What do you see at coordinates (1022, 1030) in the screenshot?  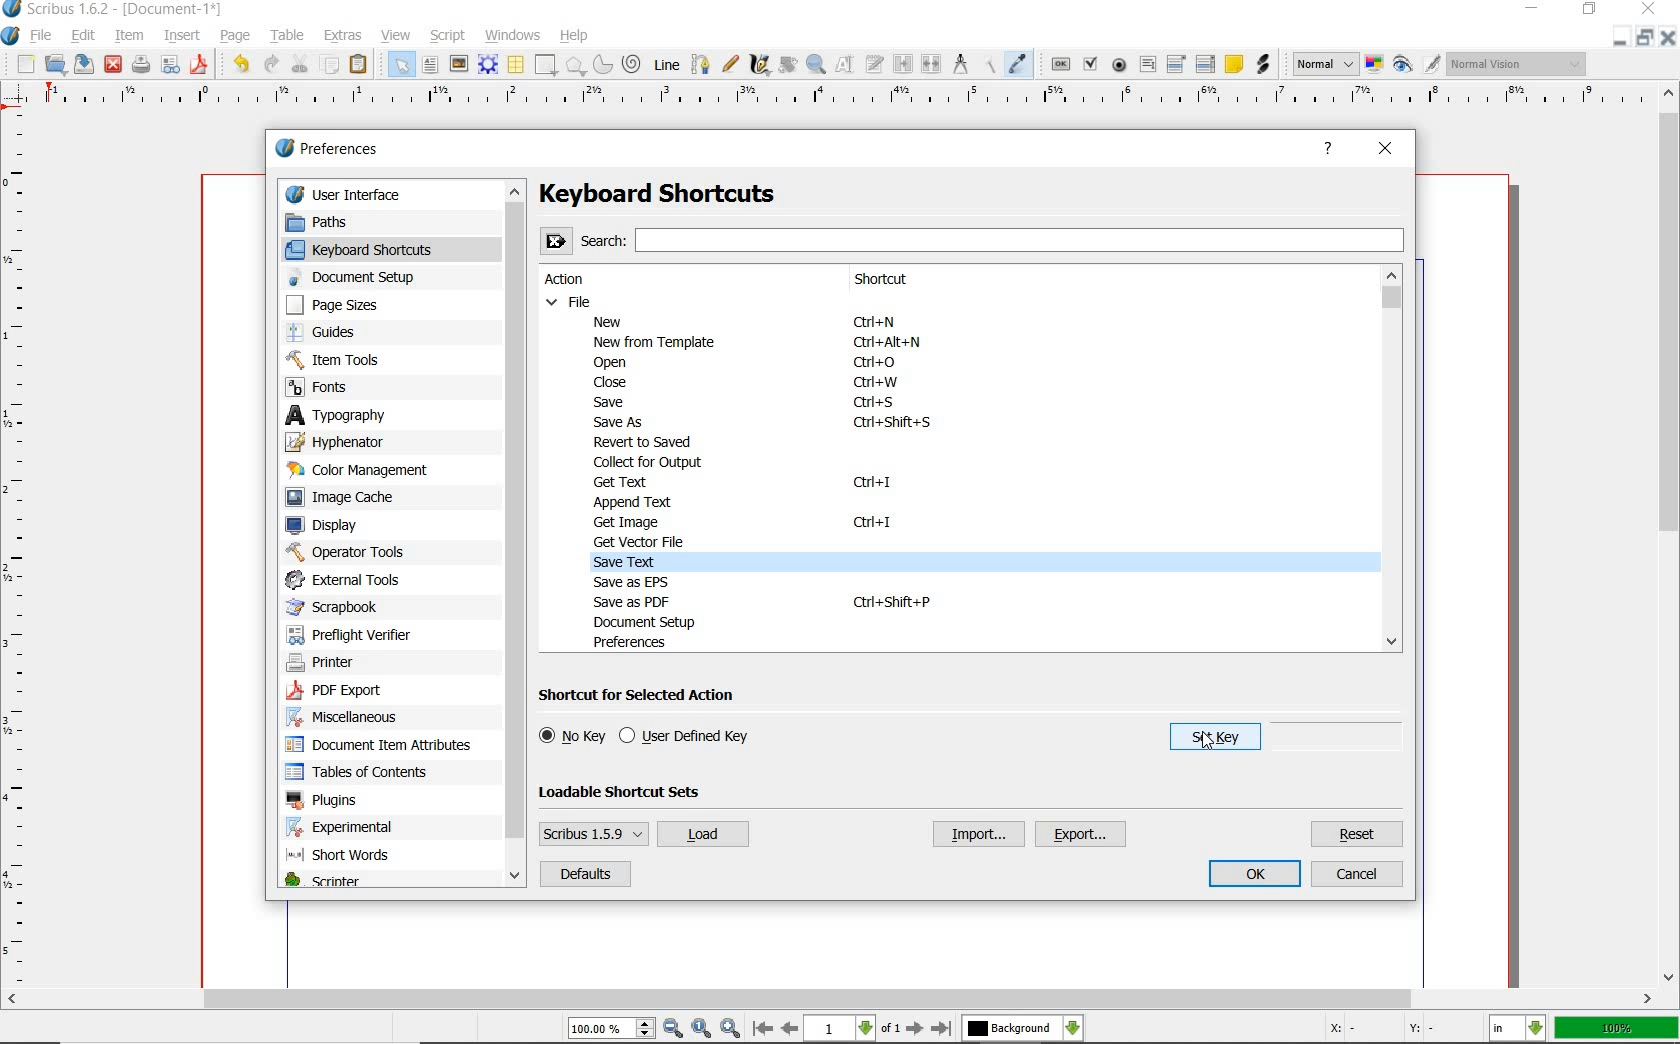 I see `select the current layer` at bounding box center [1022, 1030].